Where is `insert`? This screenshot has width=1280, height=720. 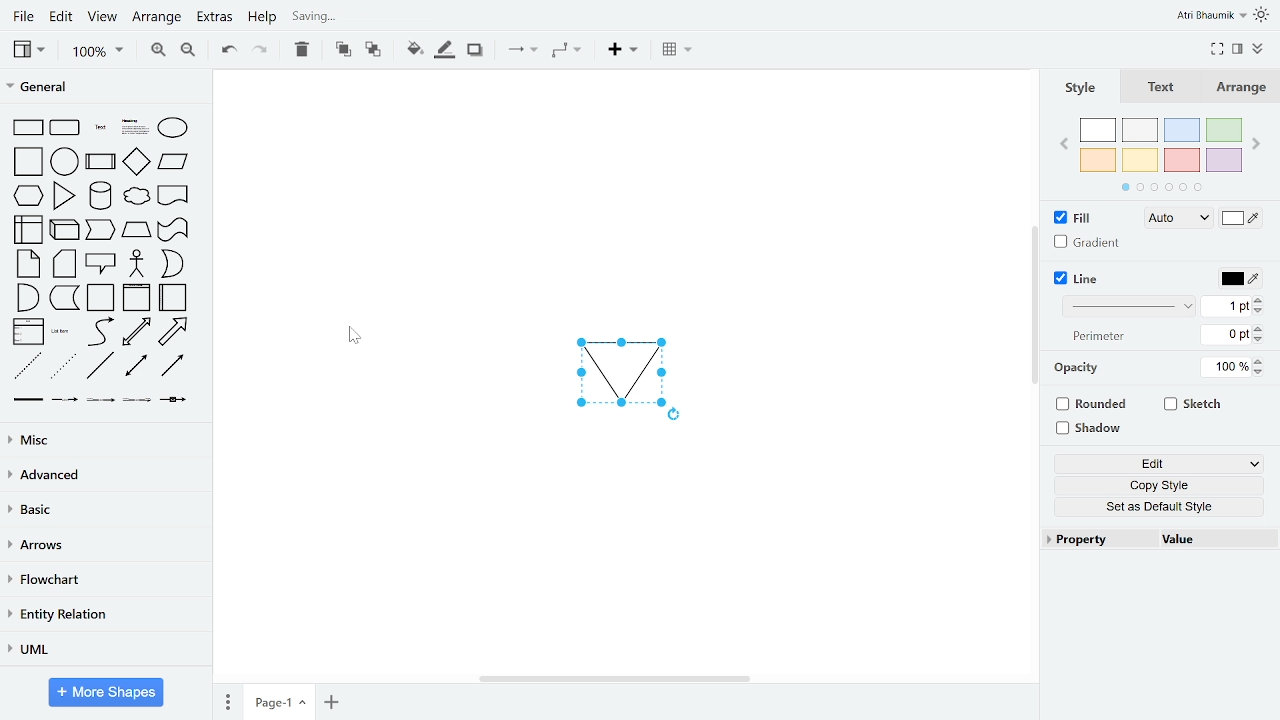 insert is located at coordinates (622, 50).